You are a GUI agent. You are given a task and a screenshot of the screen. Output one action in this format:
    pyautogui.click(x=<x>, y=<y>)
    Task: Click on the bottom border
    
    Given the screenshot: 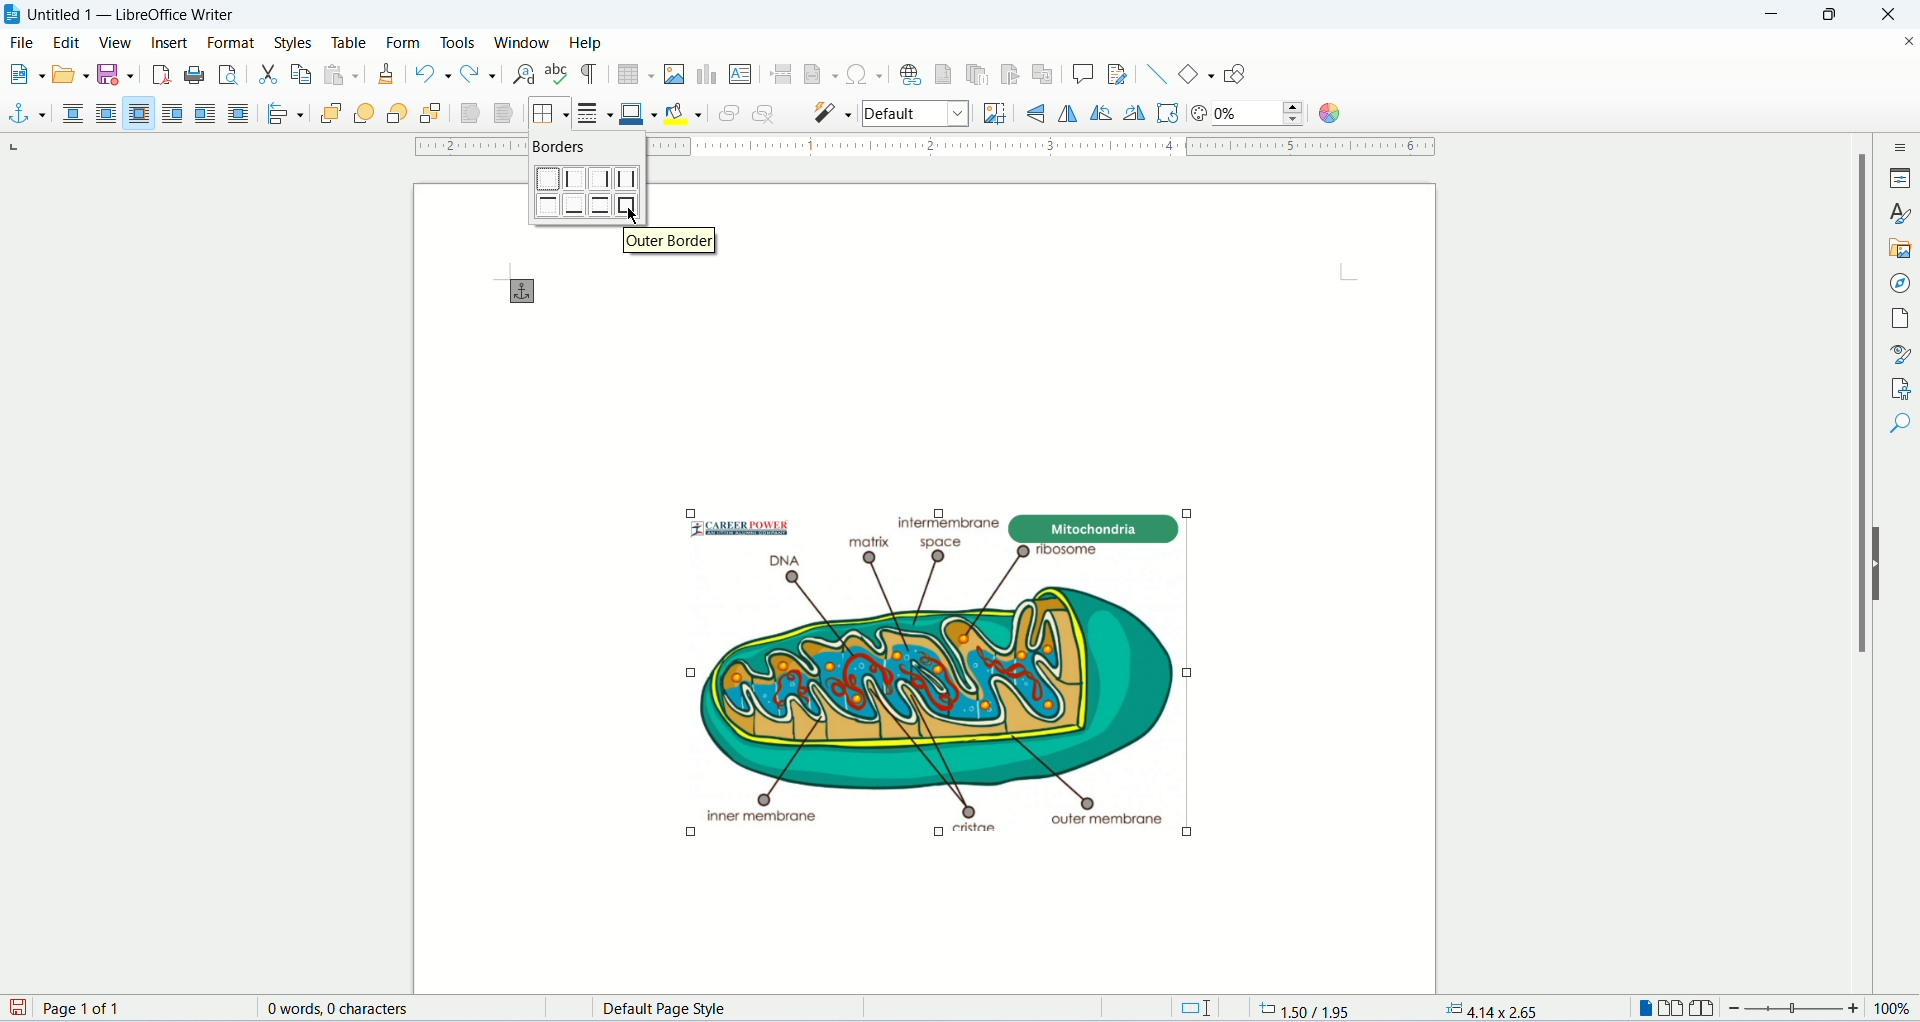 What is the action you would take?
    pyautogui.click(x=576, y=205)
    